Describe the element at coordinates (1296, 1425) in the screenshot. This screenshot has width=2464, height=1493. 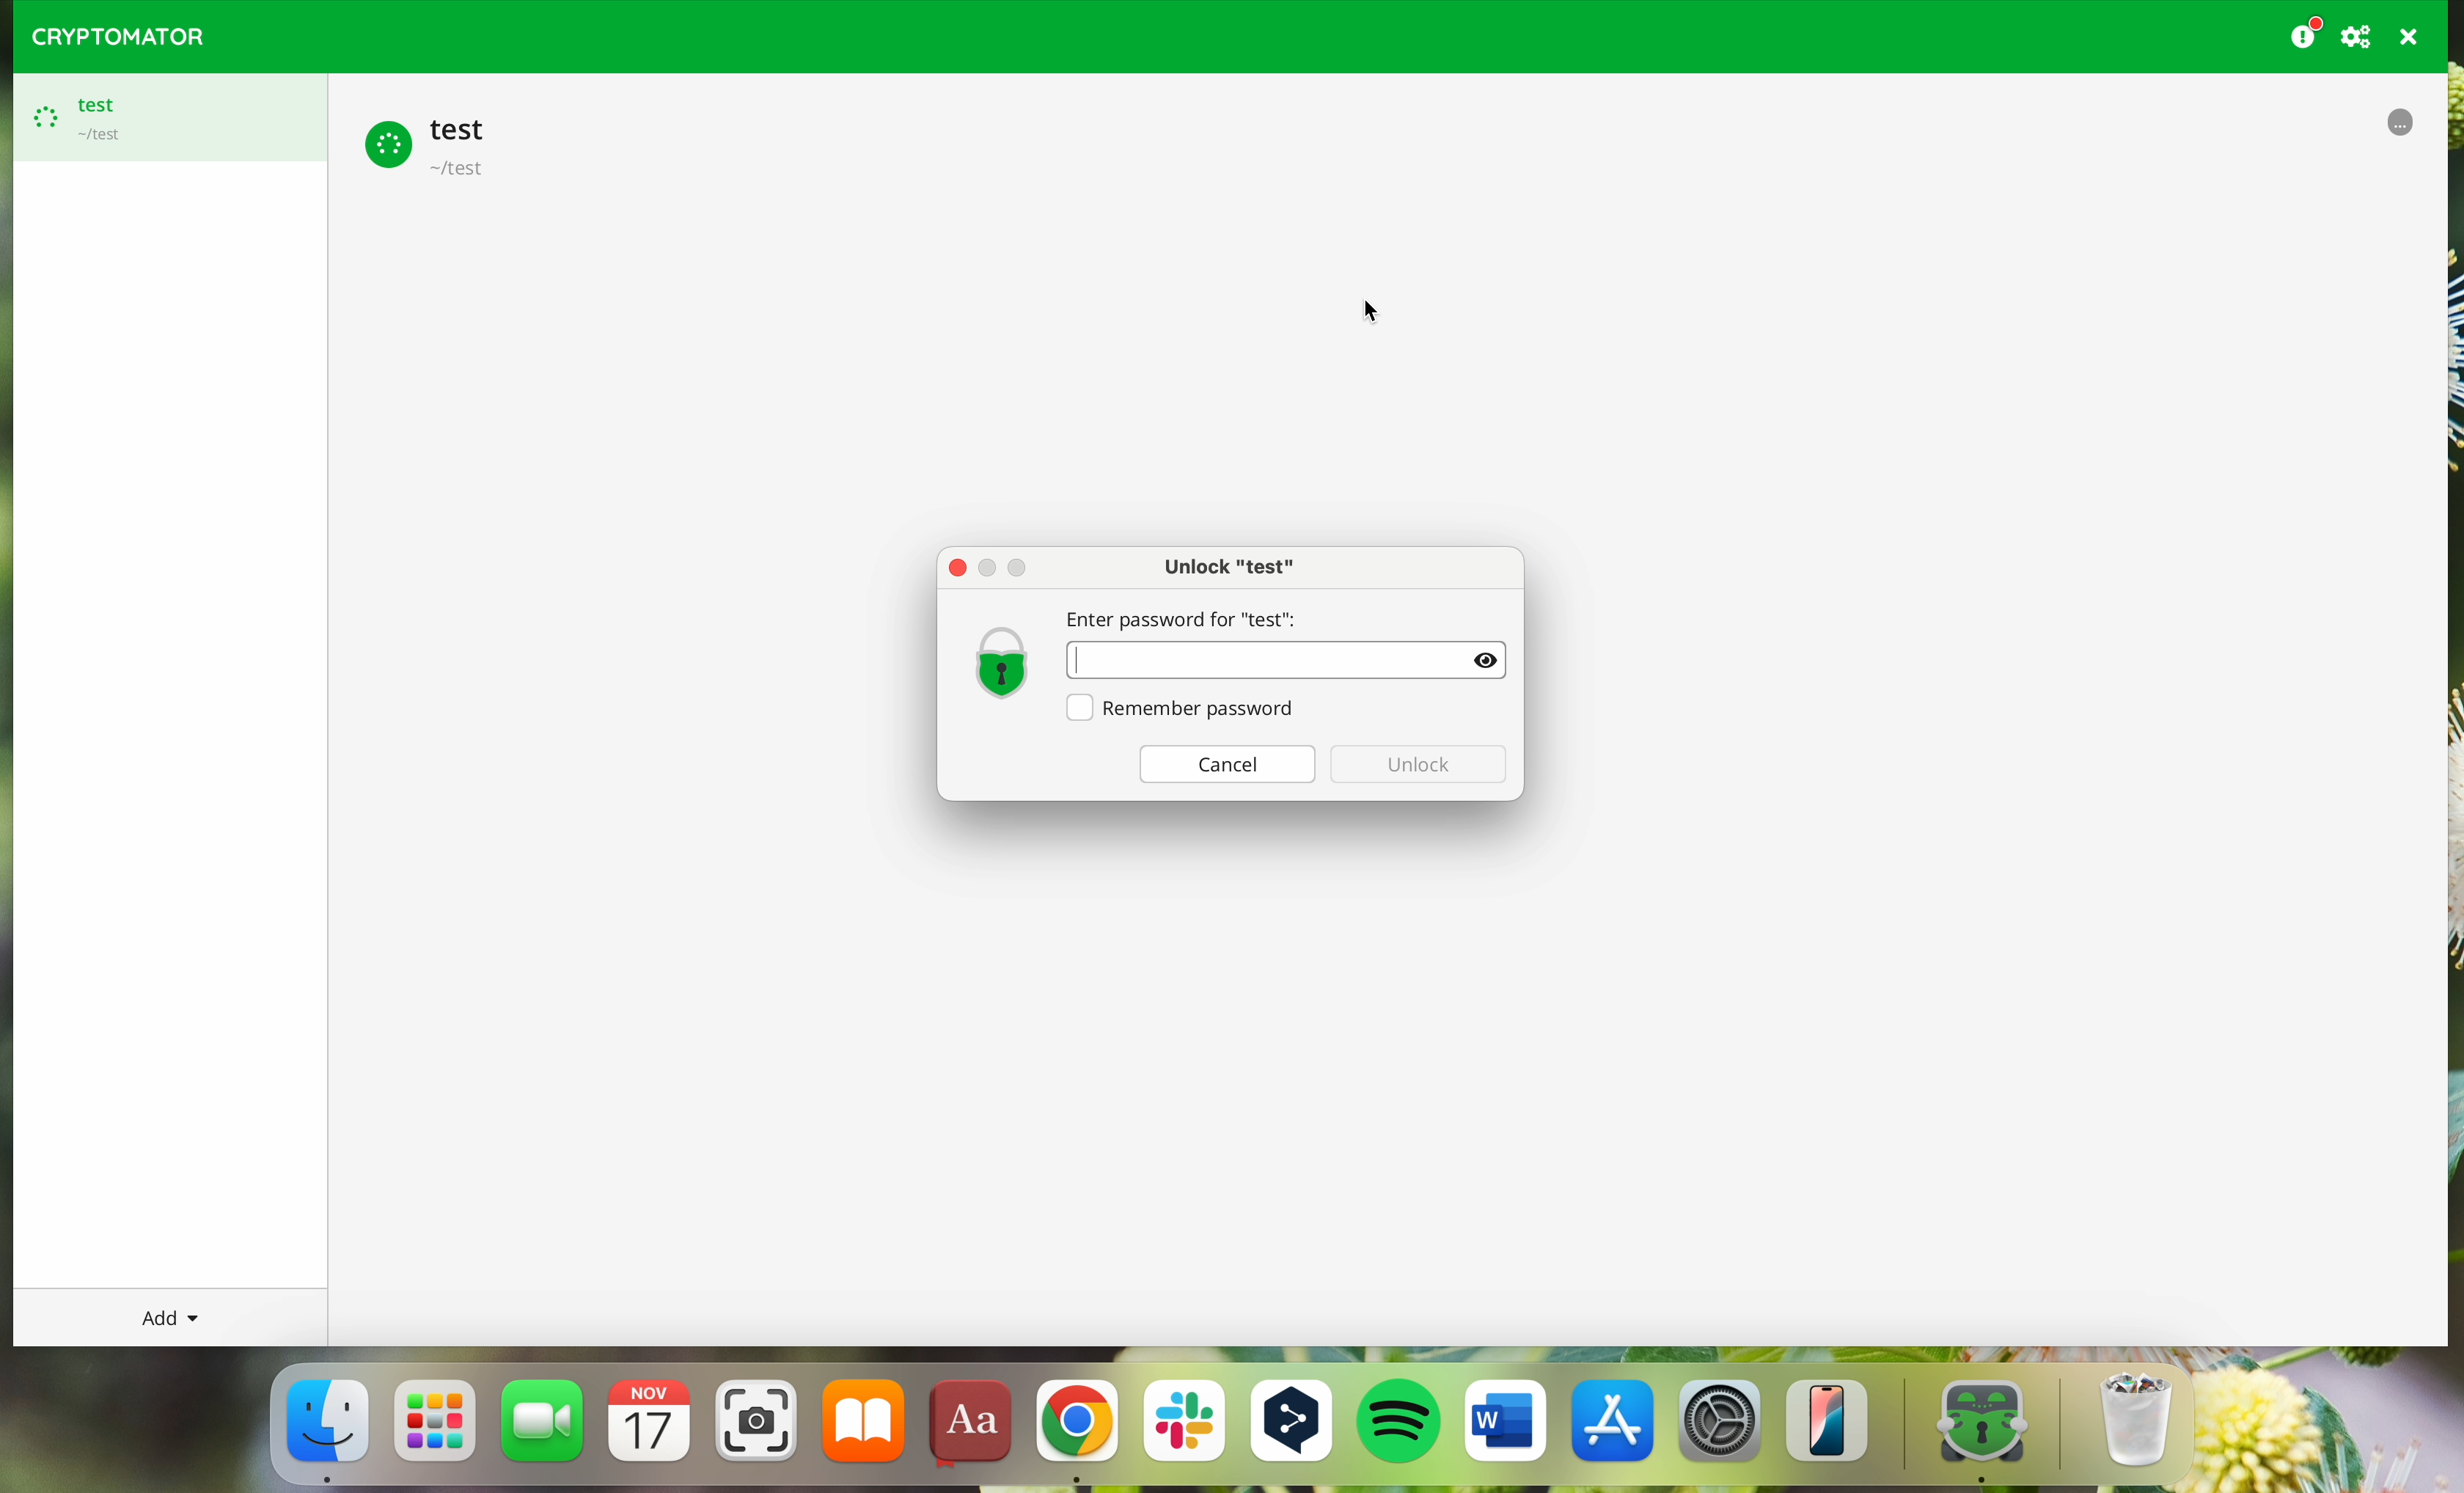
I see `DeepL` at that location.